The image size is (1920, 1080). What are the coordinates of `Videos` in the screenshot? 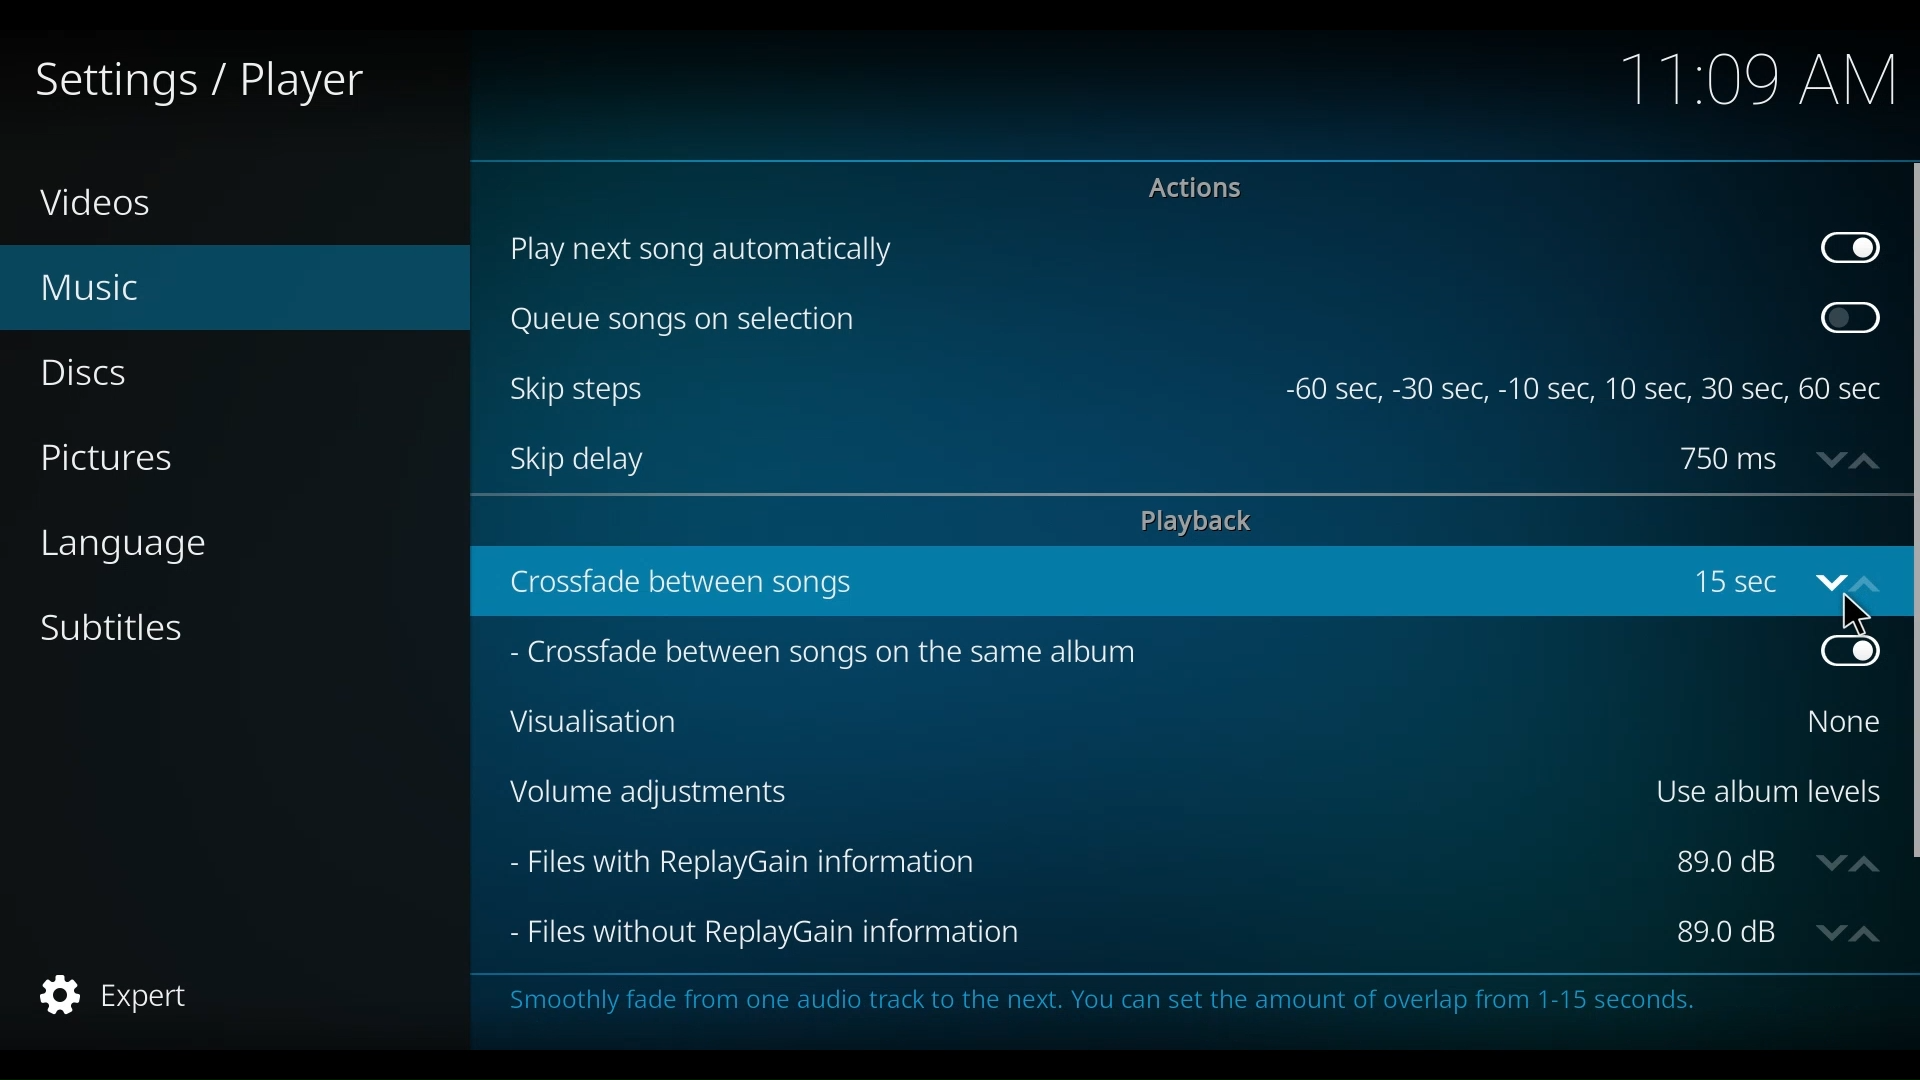 It's located at (105, 204).